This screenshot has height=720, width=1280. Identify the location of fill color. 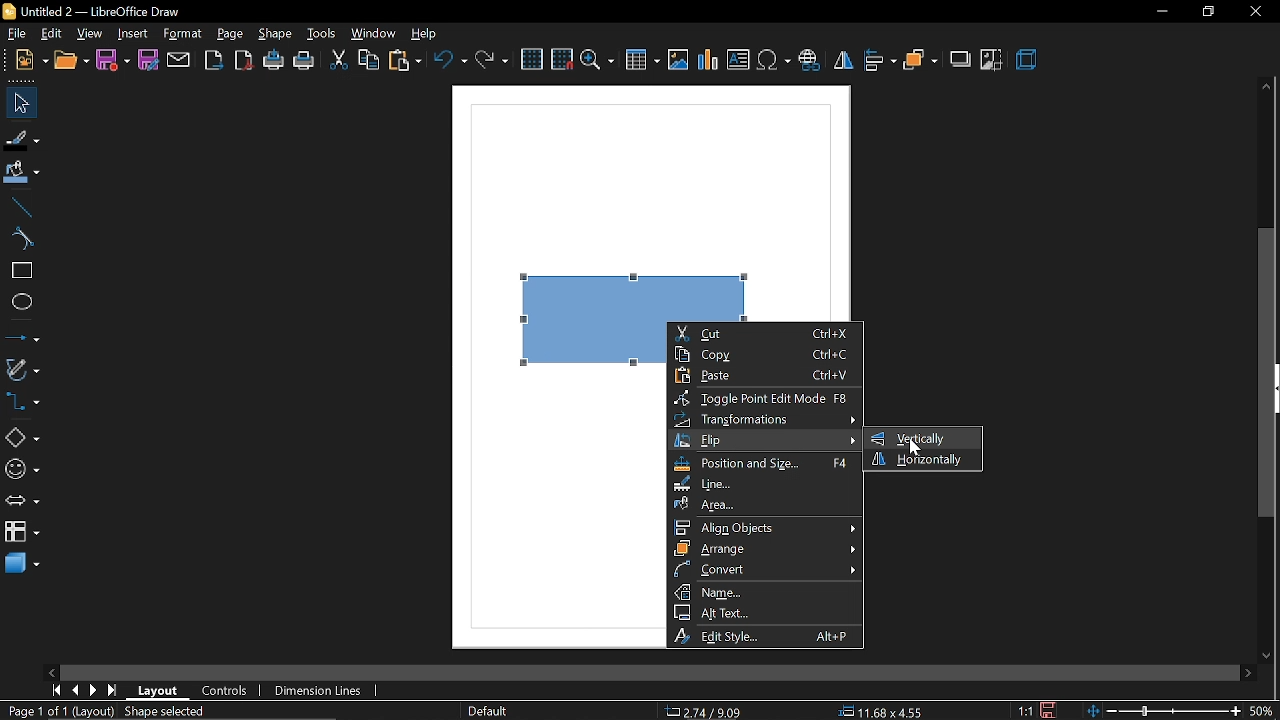
(22, 174).